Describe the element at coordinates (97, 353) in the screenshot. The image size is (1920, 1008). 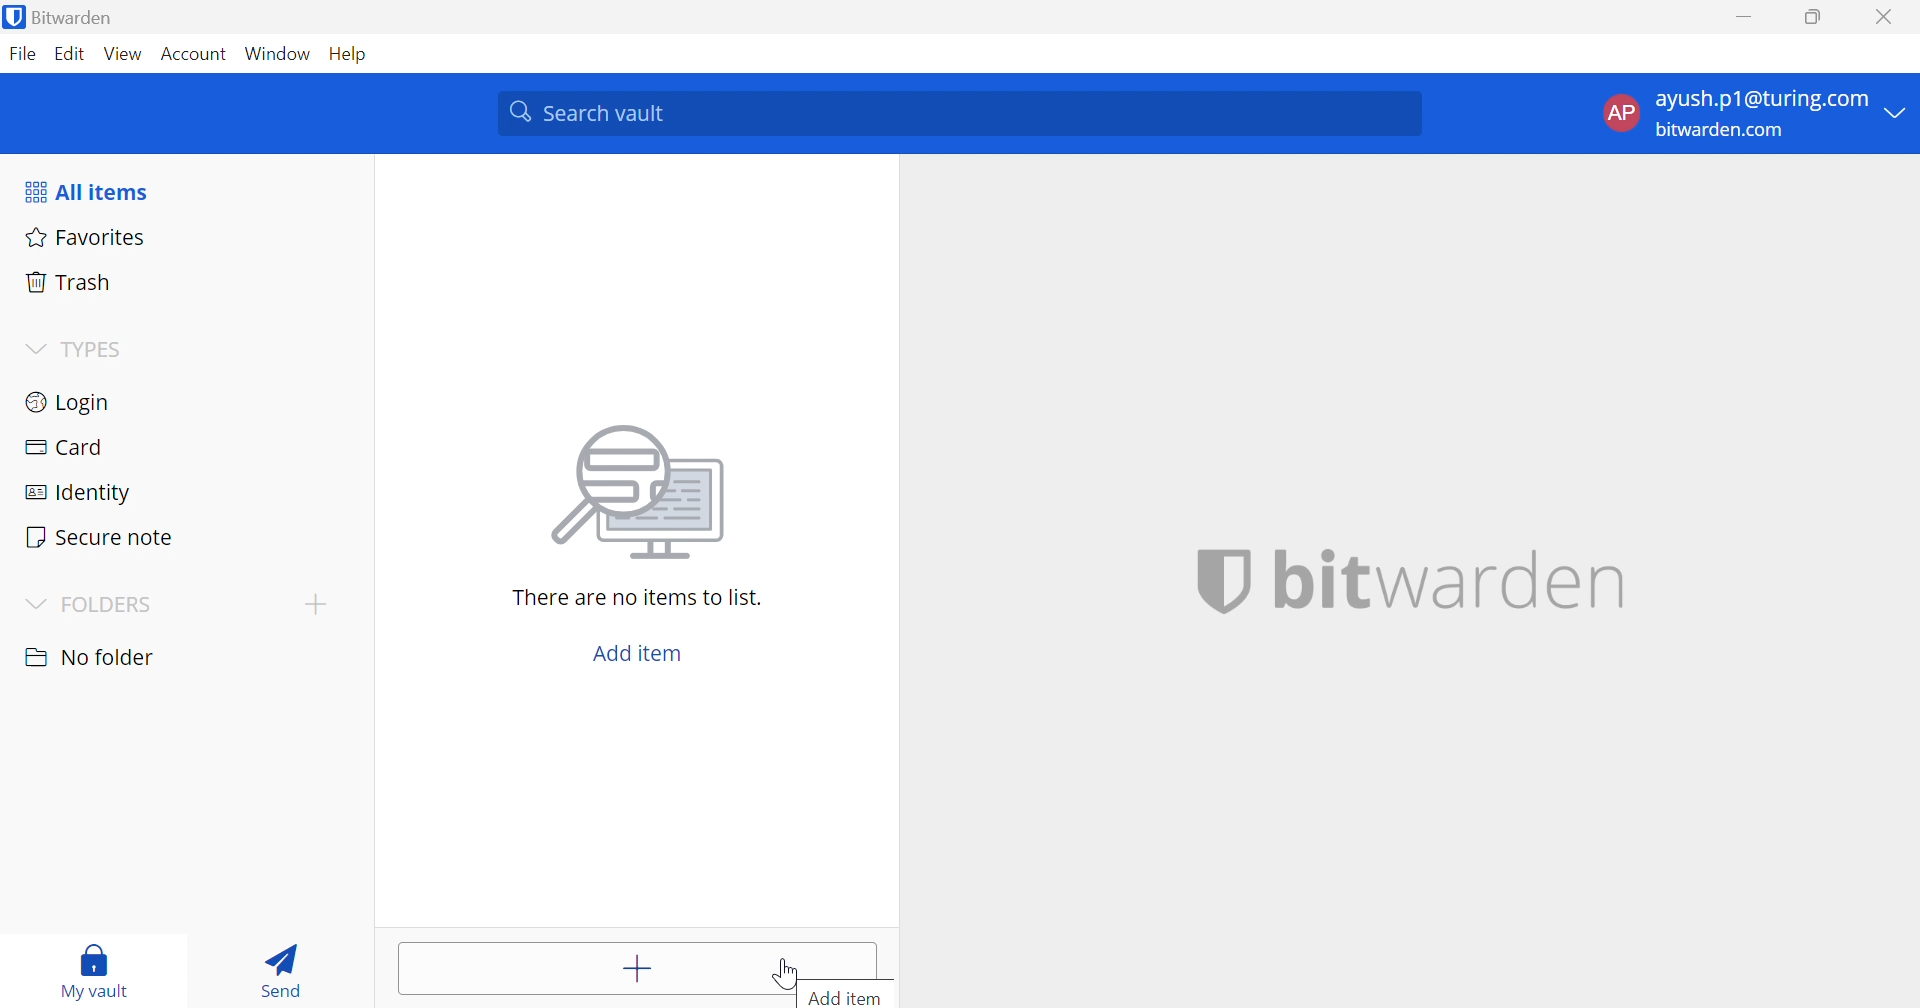
I see `TYPES` at that location.